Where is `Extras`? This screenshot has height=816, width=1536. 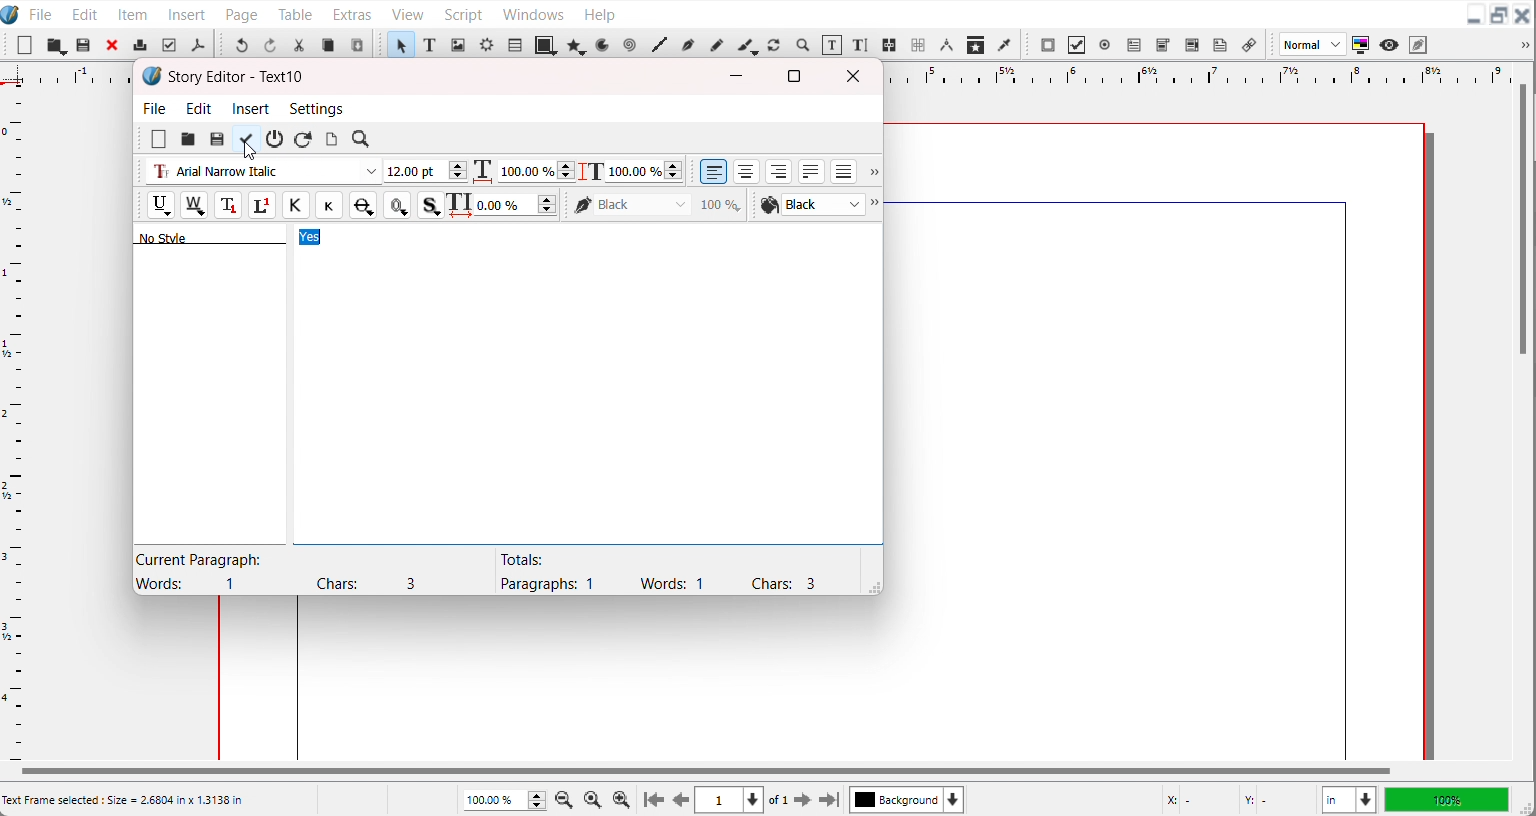
Extras is located at coordinates (352, 12).